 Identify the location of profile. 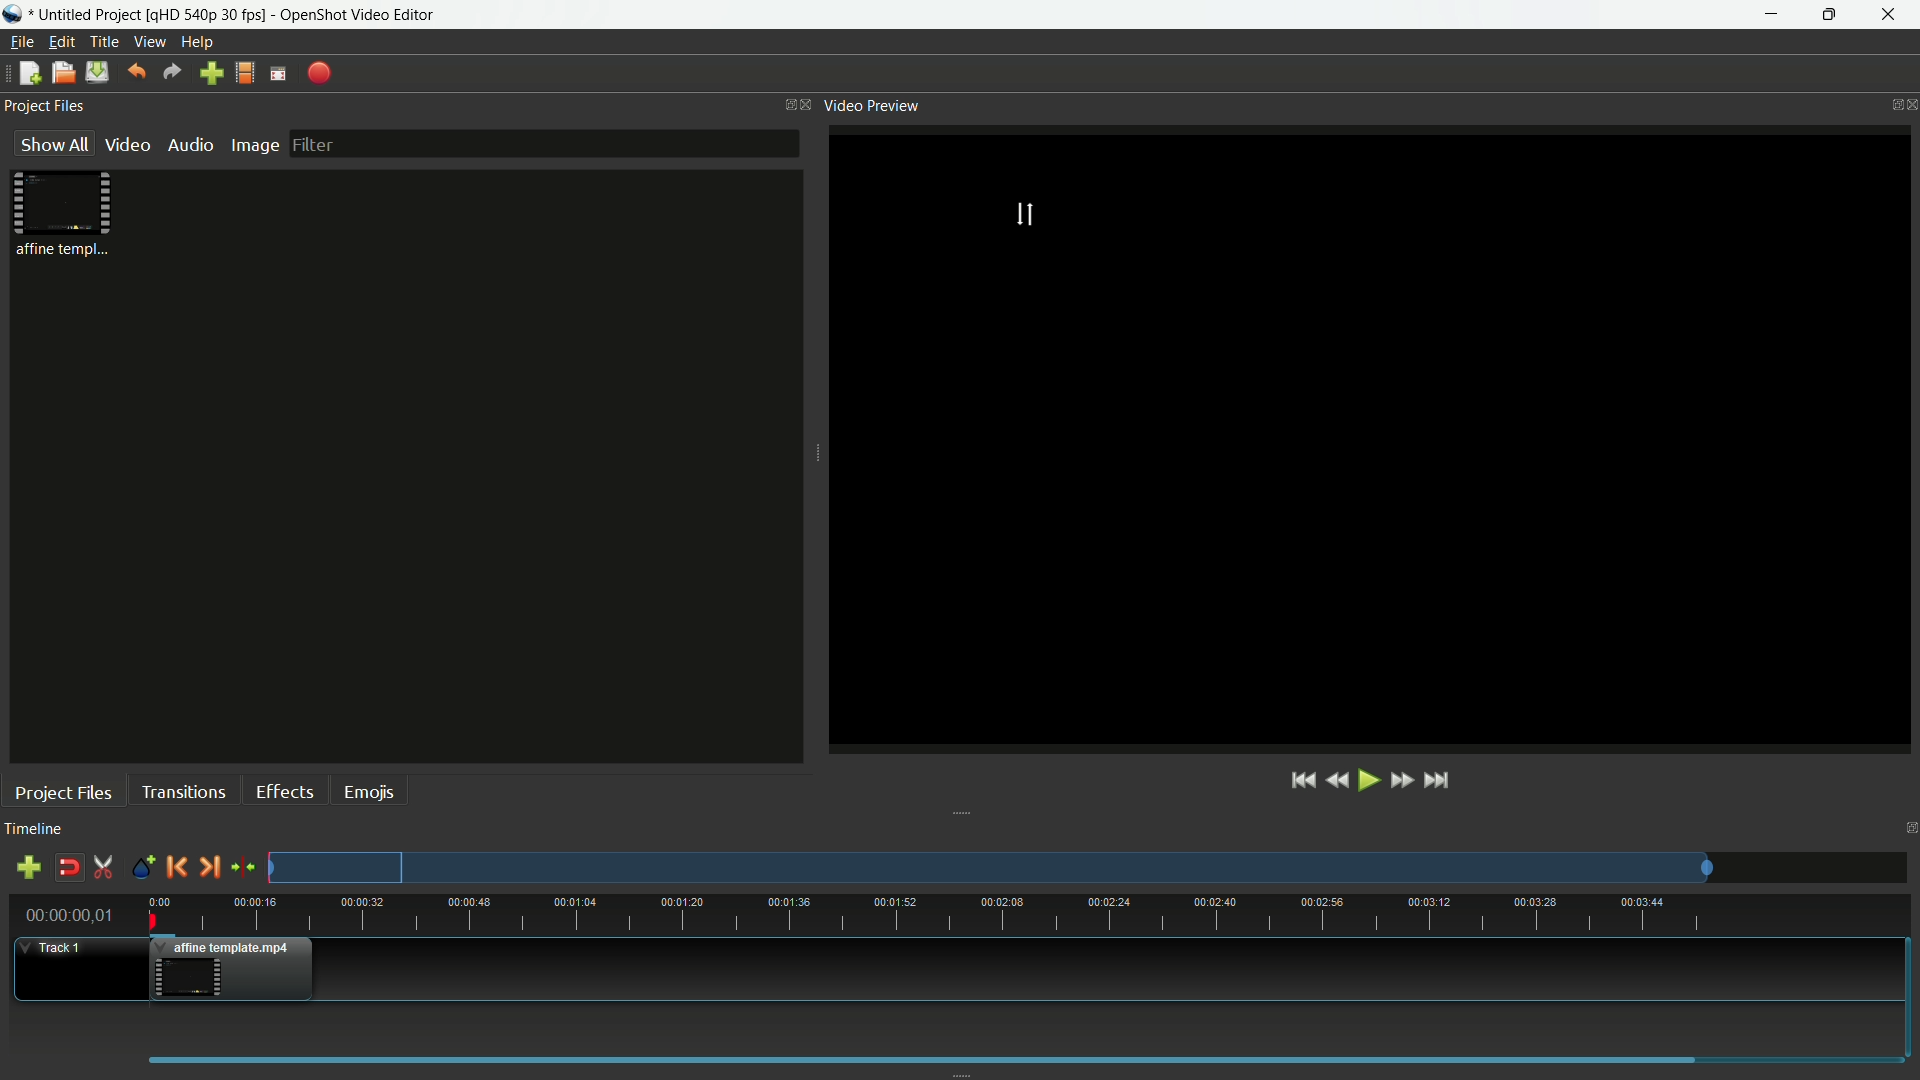
(246, 75).